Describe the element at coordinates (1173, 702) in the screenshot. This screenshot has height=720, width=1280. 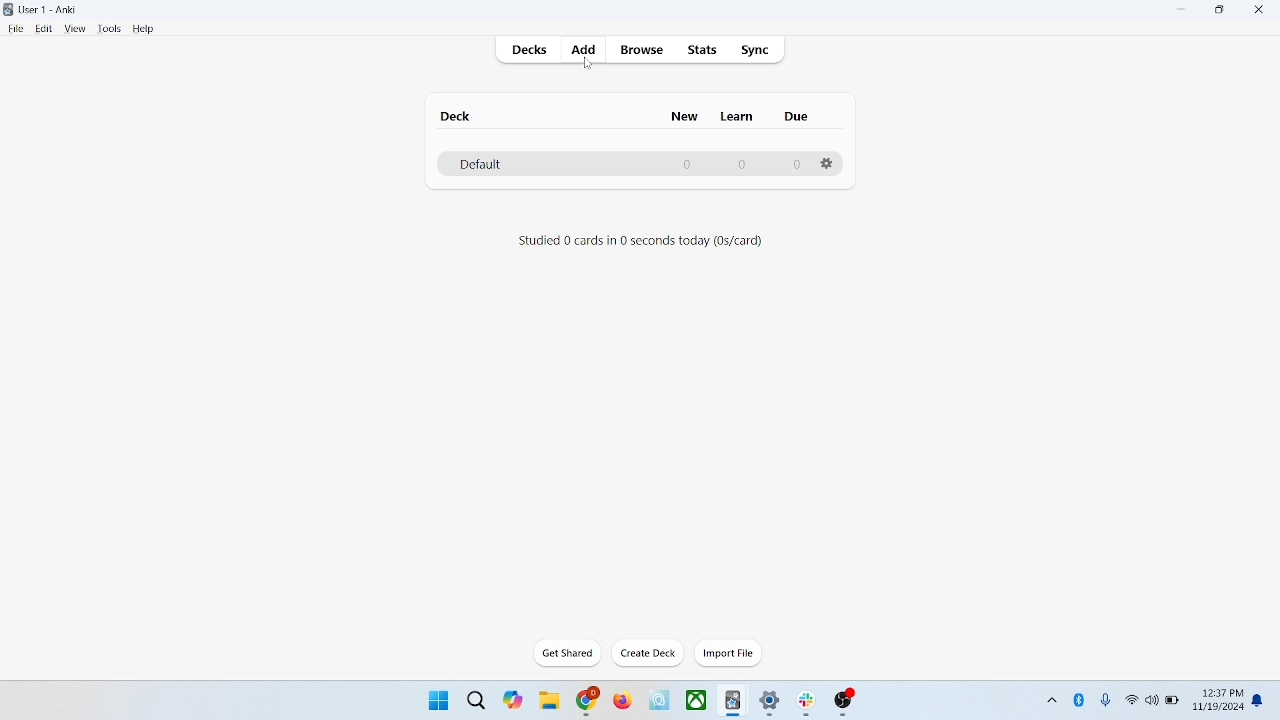
I see `battery` at that location.